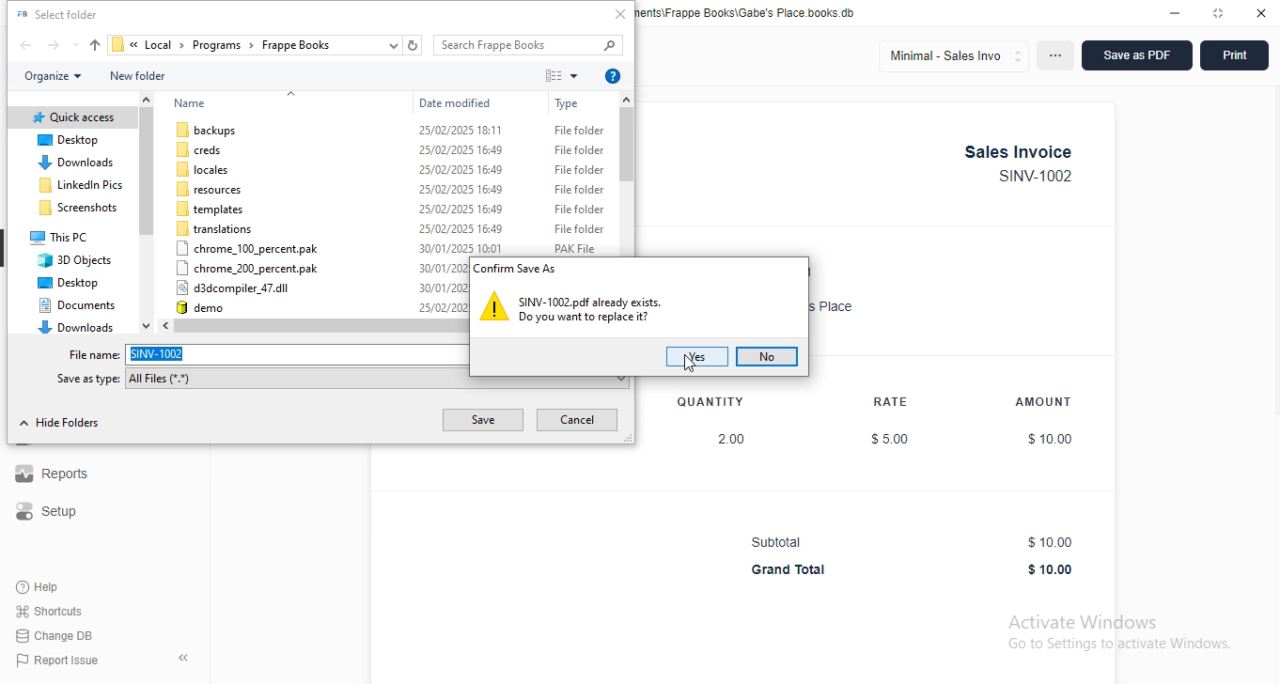 The width and height of the screenshot is (1280, 684). Describe the element at coordinates (88, 379) in the screenshot. I see `Save as type:` at that location.